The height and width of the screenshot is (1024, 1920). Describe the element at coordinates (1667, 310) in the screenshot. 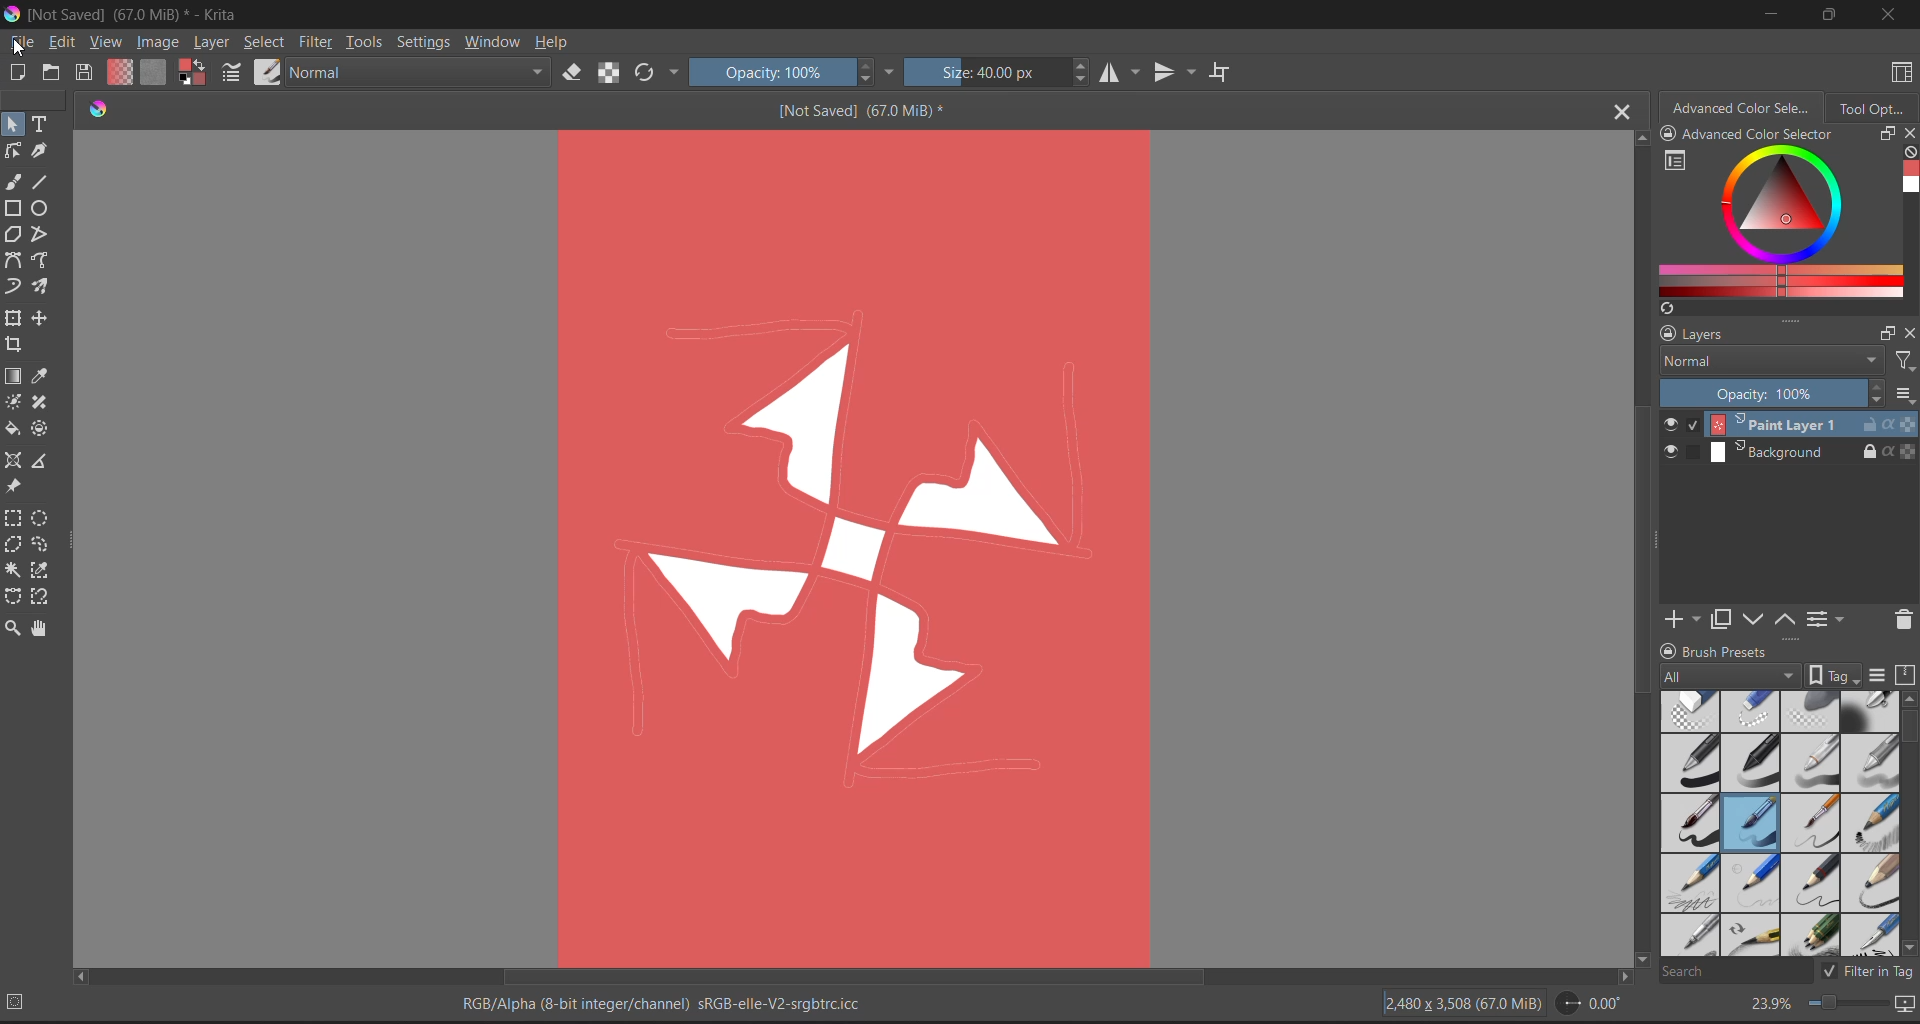

I see `create a list of colors` at that location.